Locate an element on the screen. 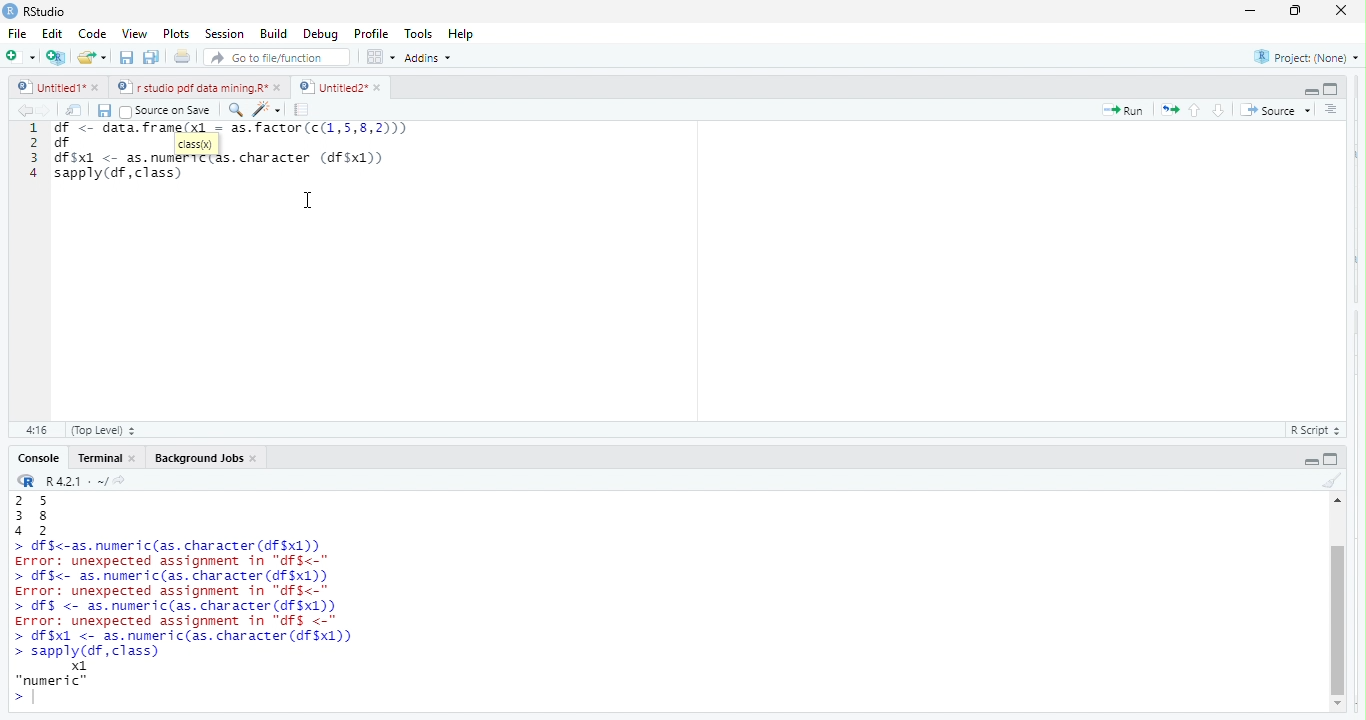 This screenshot has height=720, width=1366. scroll up is located at coordinates (1339, 500).